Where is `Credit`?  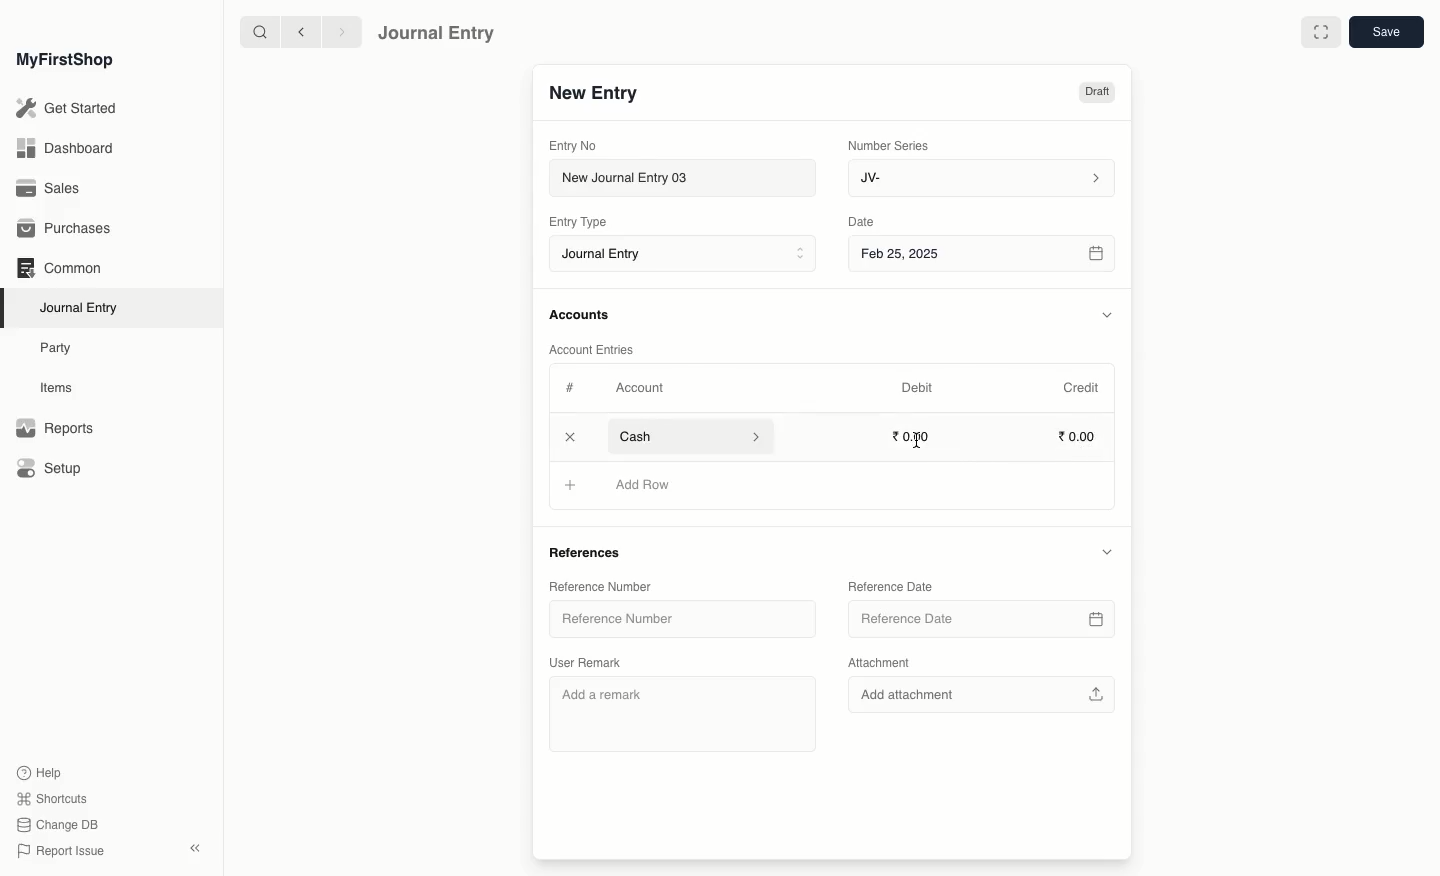
Credit is located at coordinates (1080, 386).